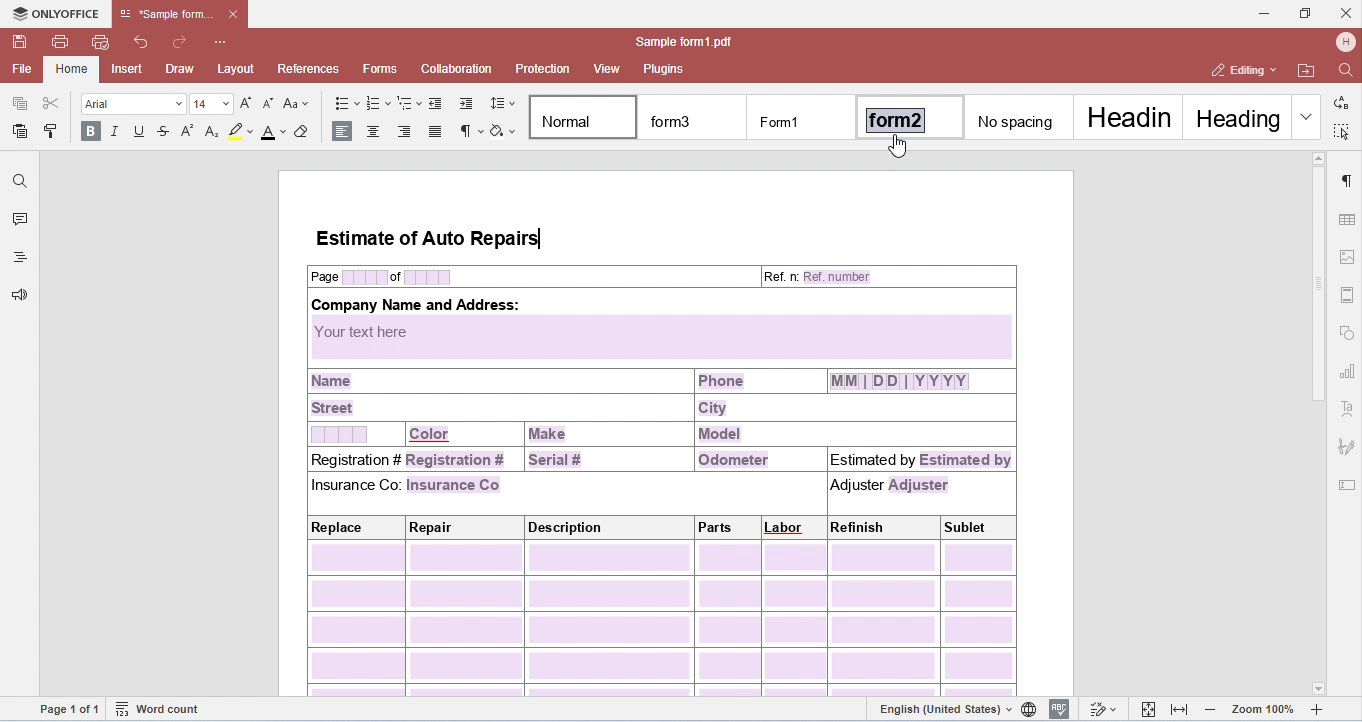  What do you see at coordinates (20, 104) in the screenshot?
I see `copy` at bounding box center [20, 104].